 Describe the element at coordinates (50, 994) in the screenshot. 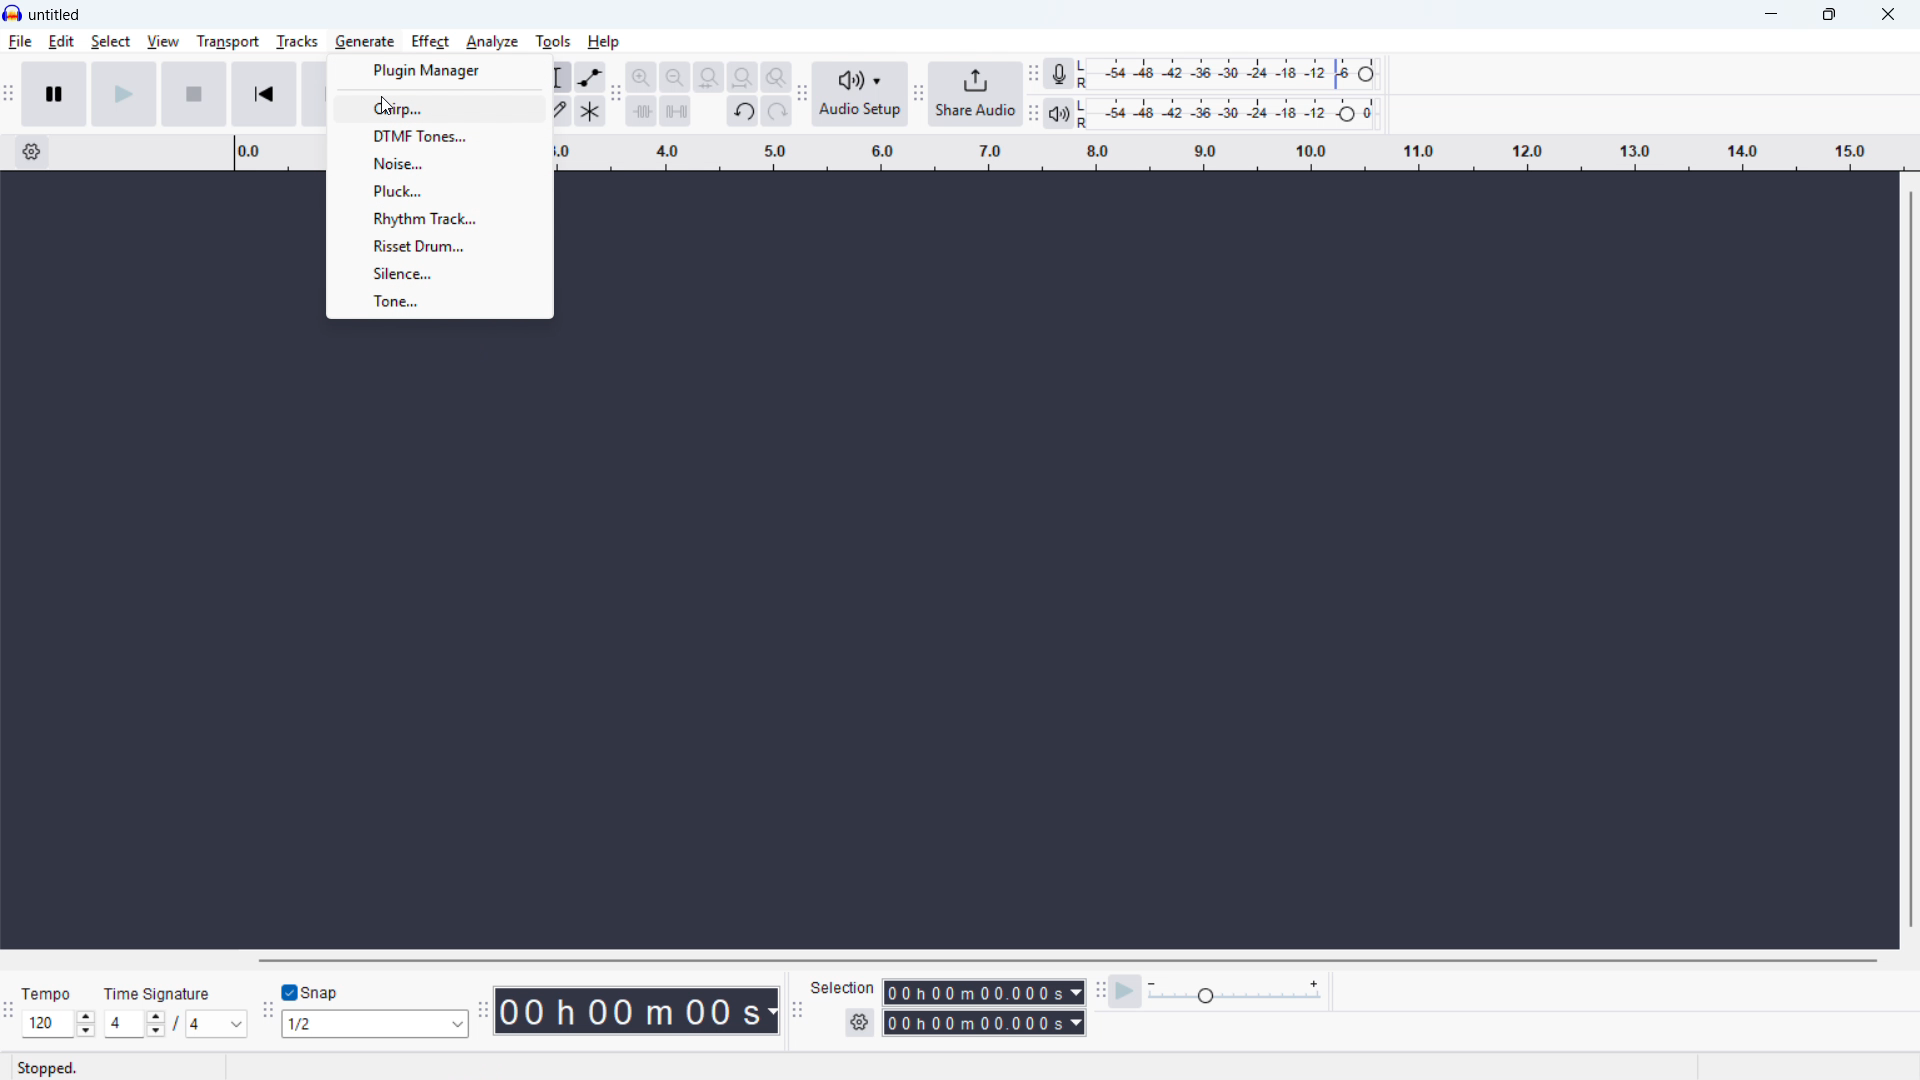

I see `tempo` at that location.